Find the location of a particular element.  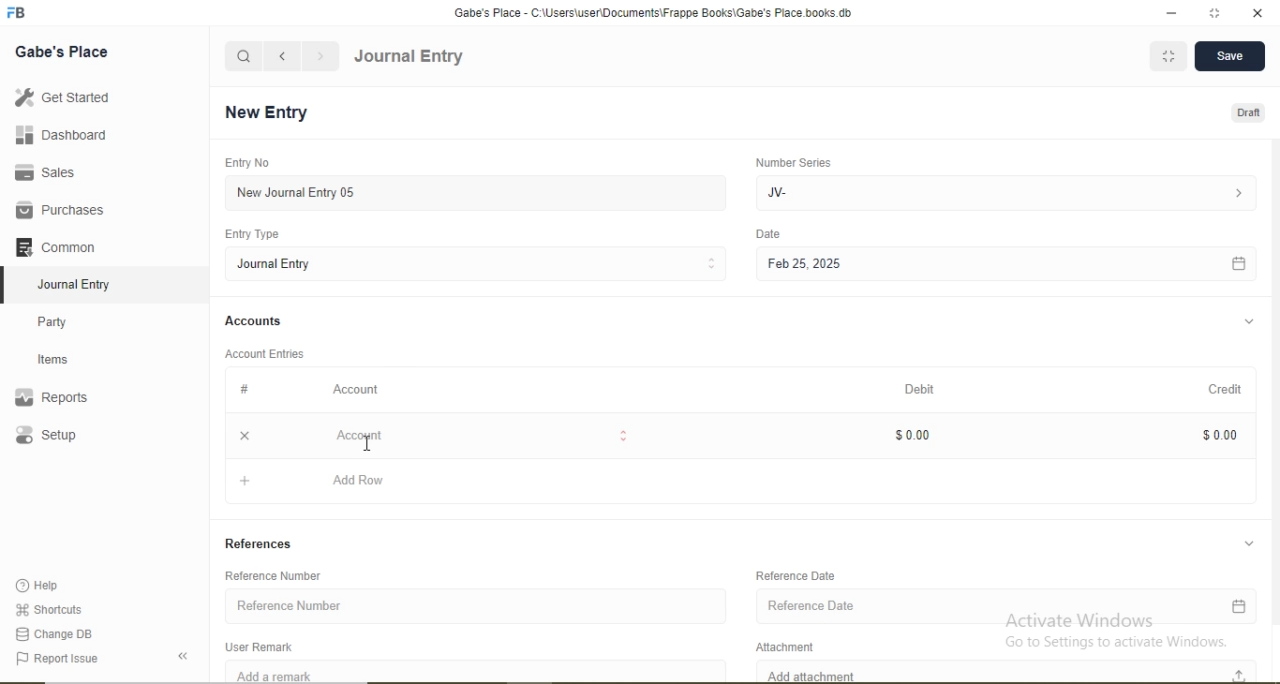

Get Started is located at coordinates (60, 97).